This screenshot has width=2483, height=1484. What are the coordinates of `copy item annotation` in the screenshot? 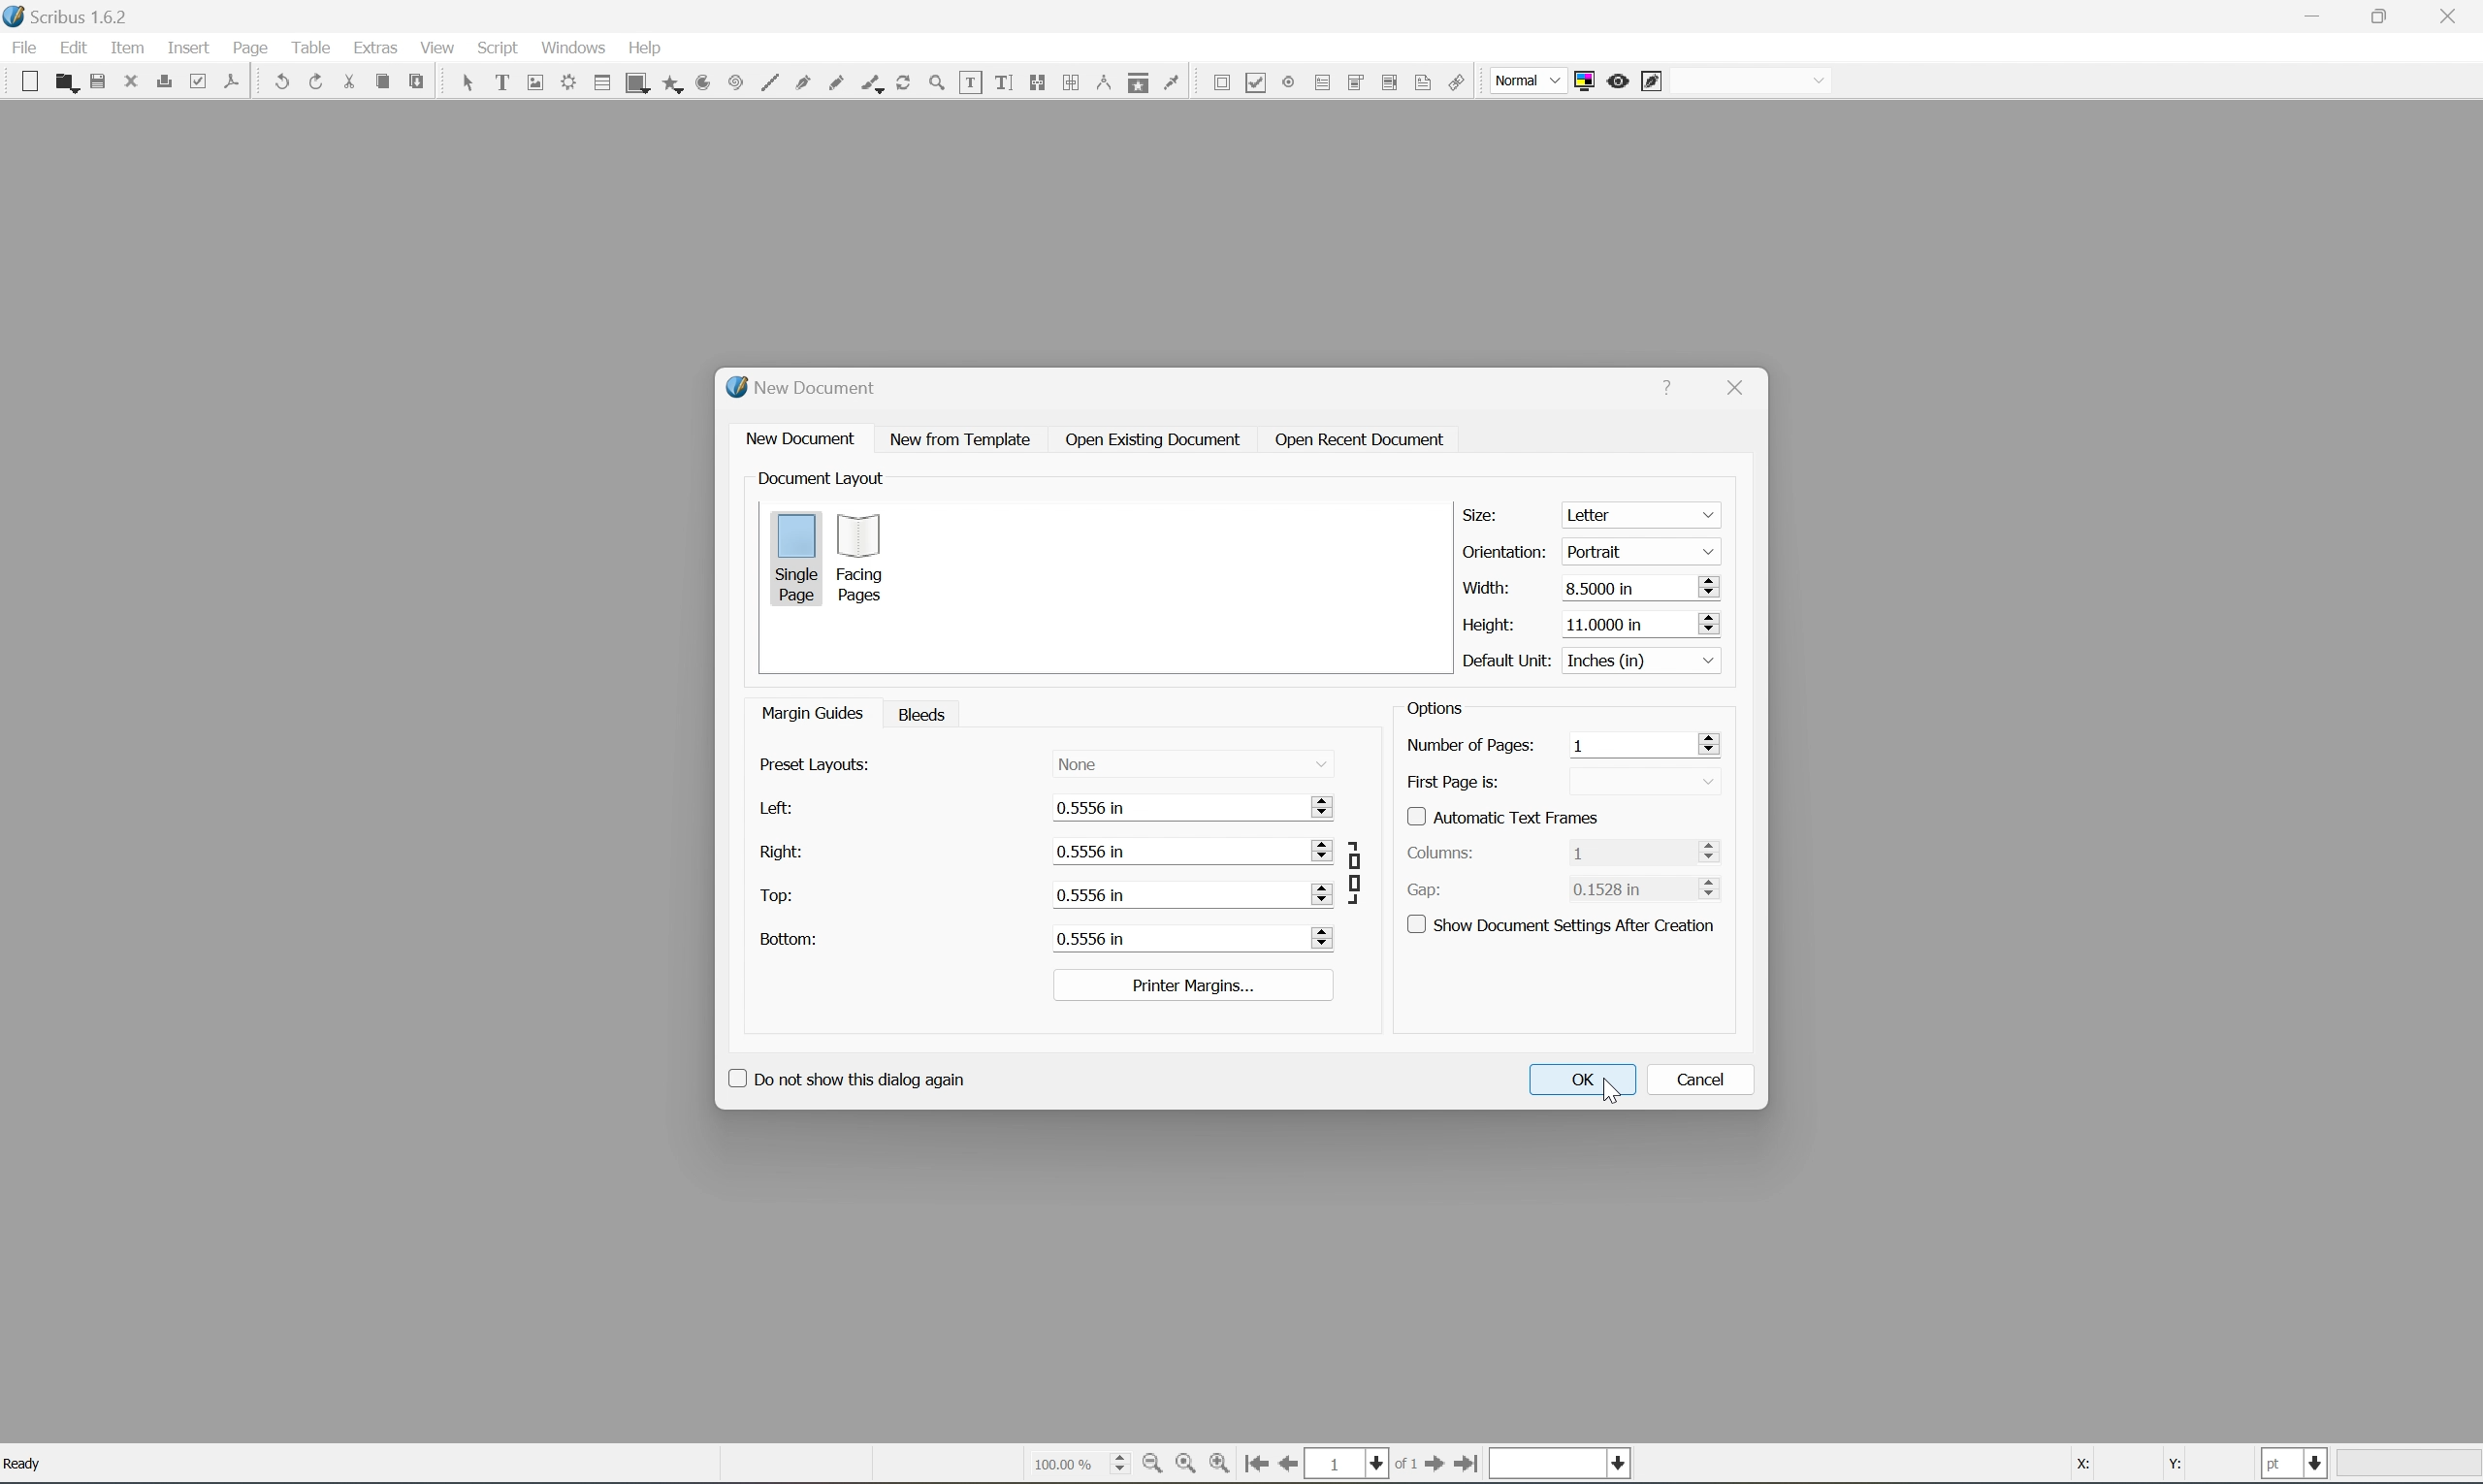 It's located at (1139, 84).